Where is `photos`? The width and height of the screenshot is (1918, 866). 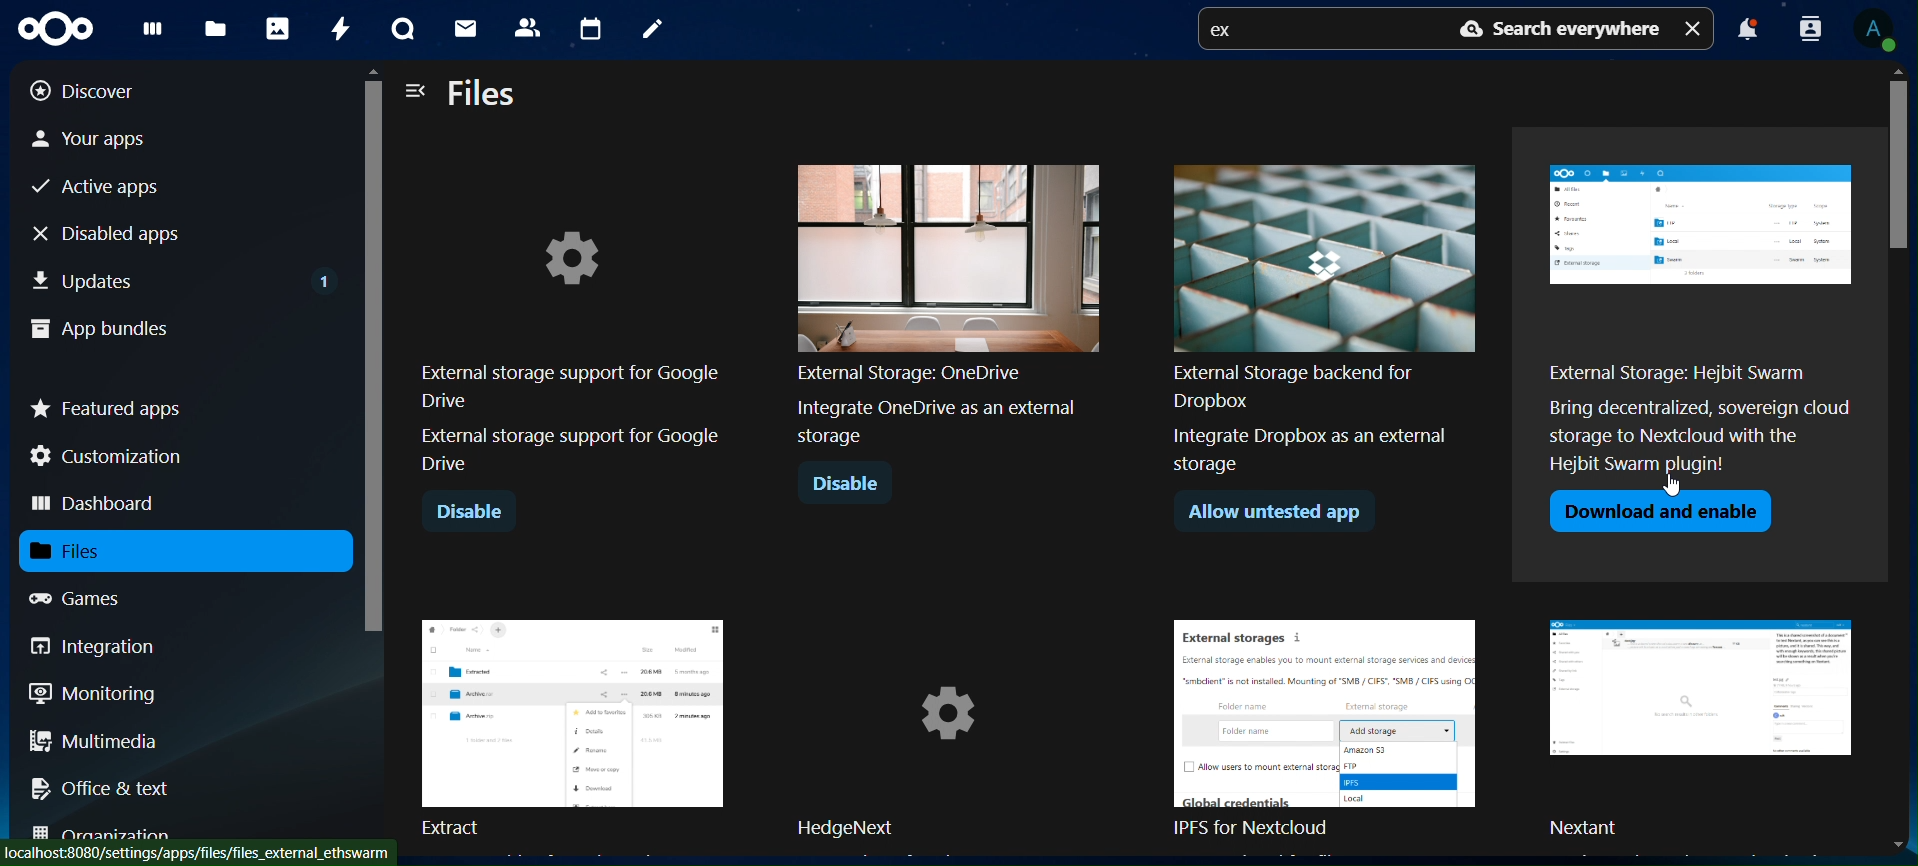
photos is located at coordinates (276, 27).